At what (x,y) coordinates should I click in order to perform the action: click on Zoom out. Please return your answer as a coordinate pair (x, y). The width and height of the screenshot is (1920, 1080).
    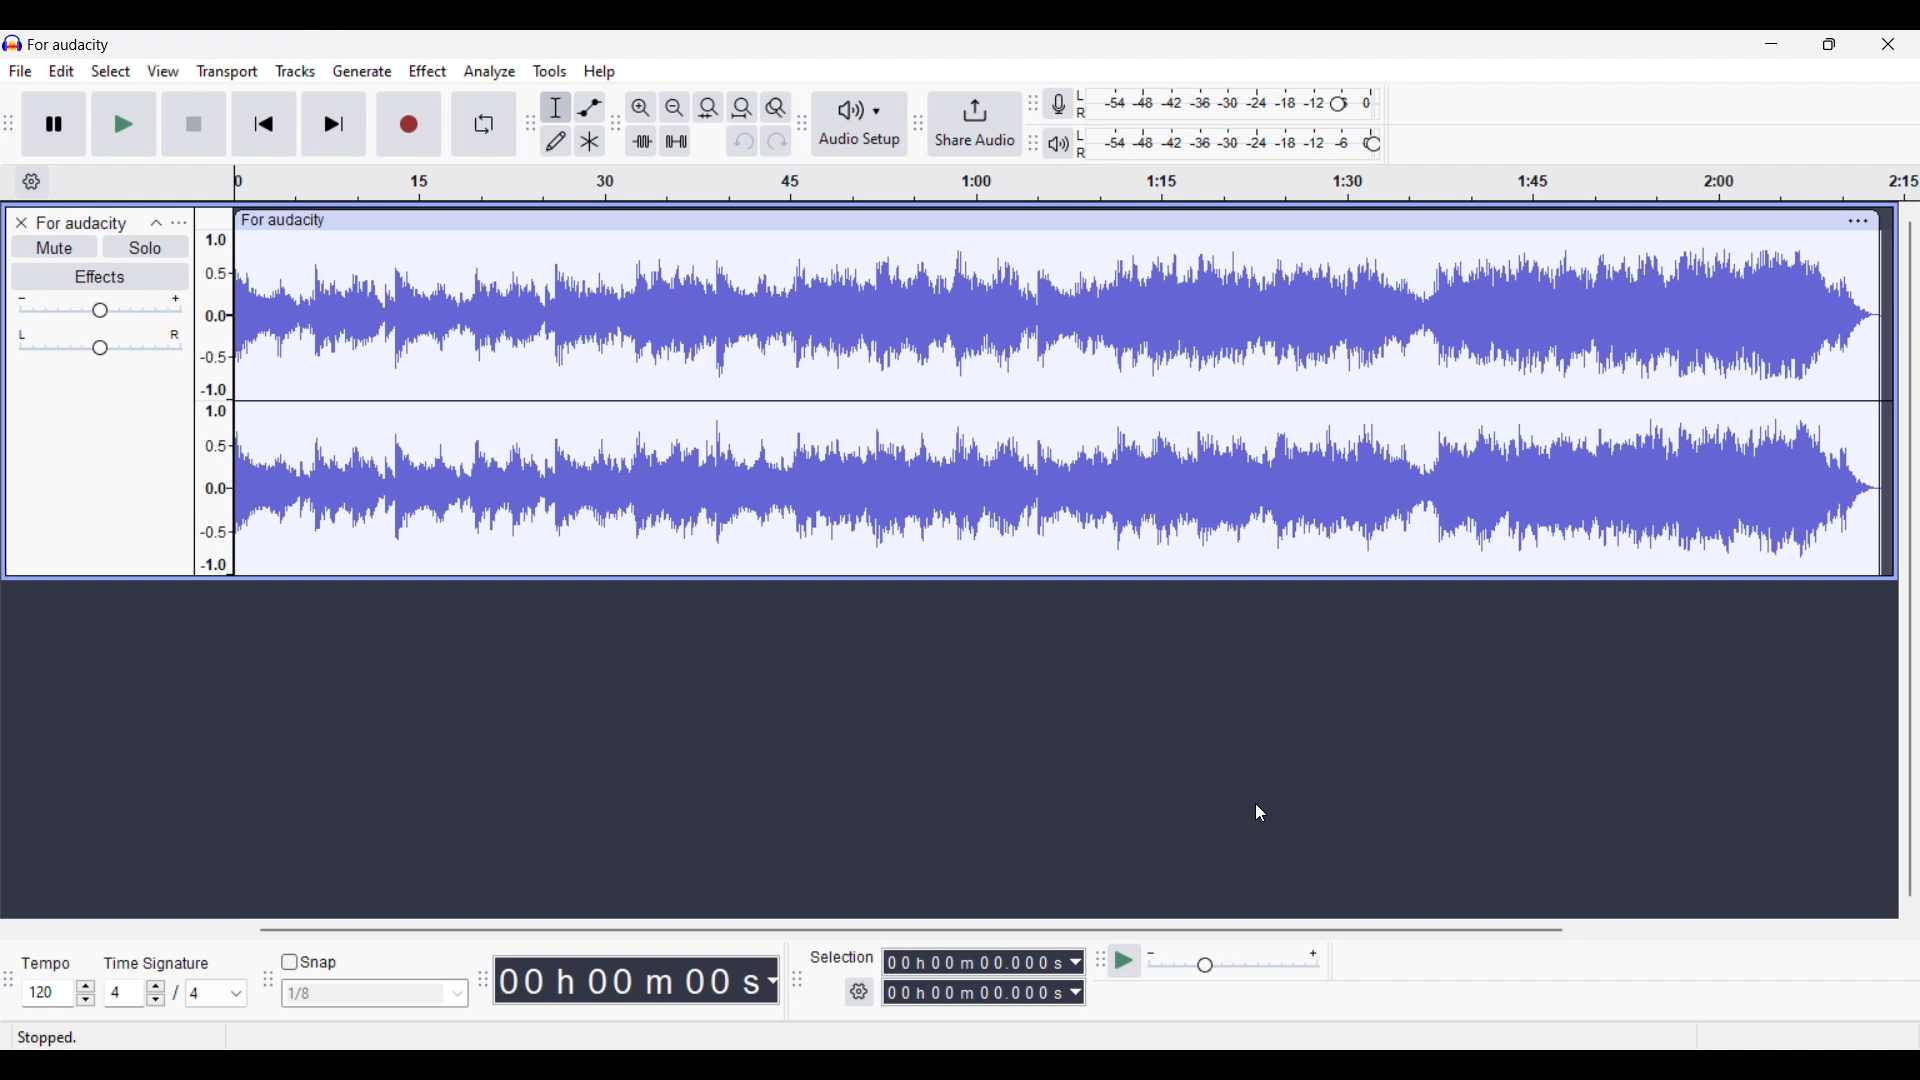
    Looking at the image, I should click on (675, 108).